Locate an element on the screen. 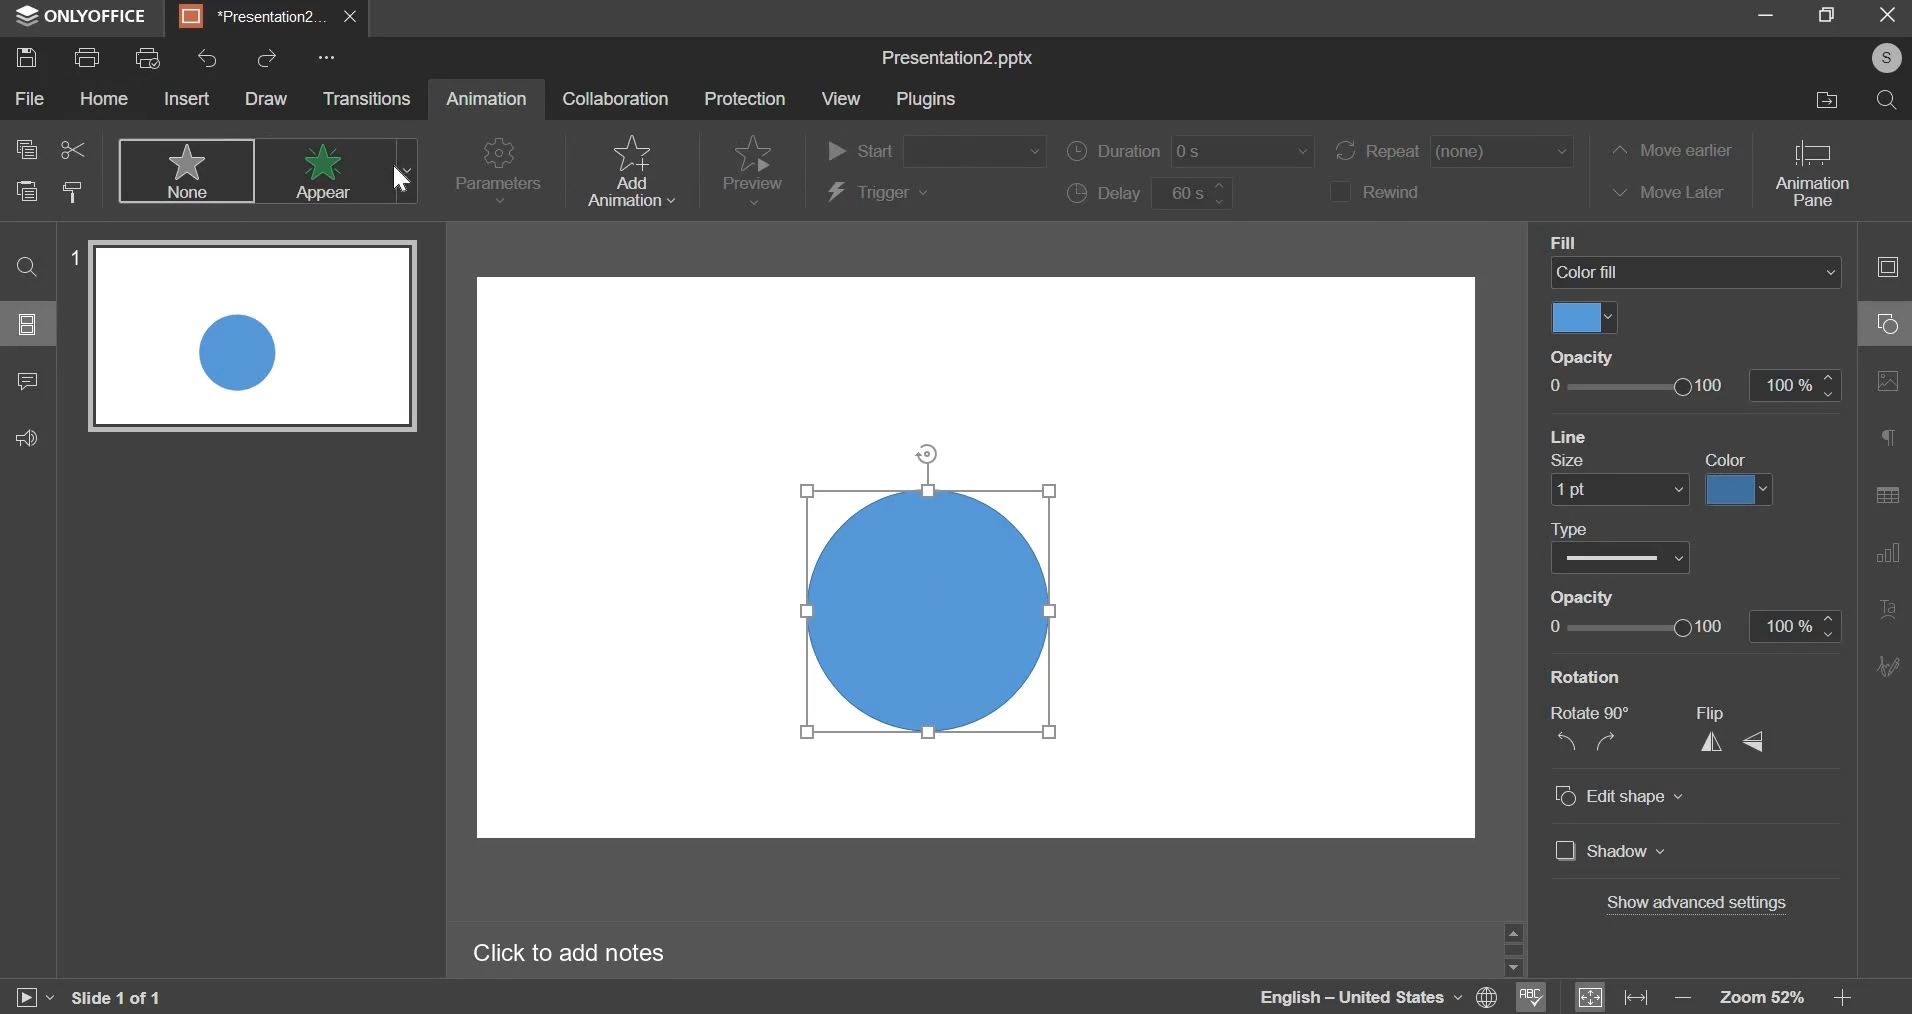  add animation is located at coordinates (630, 169).